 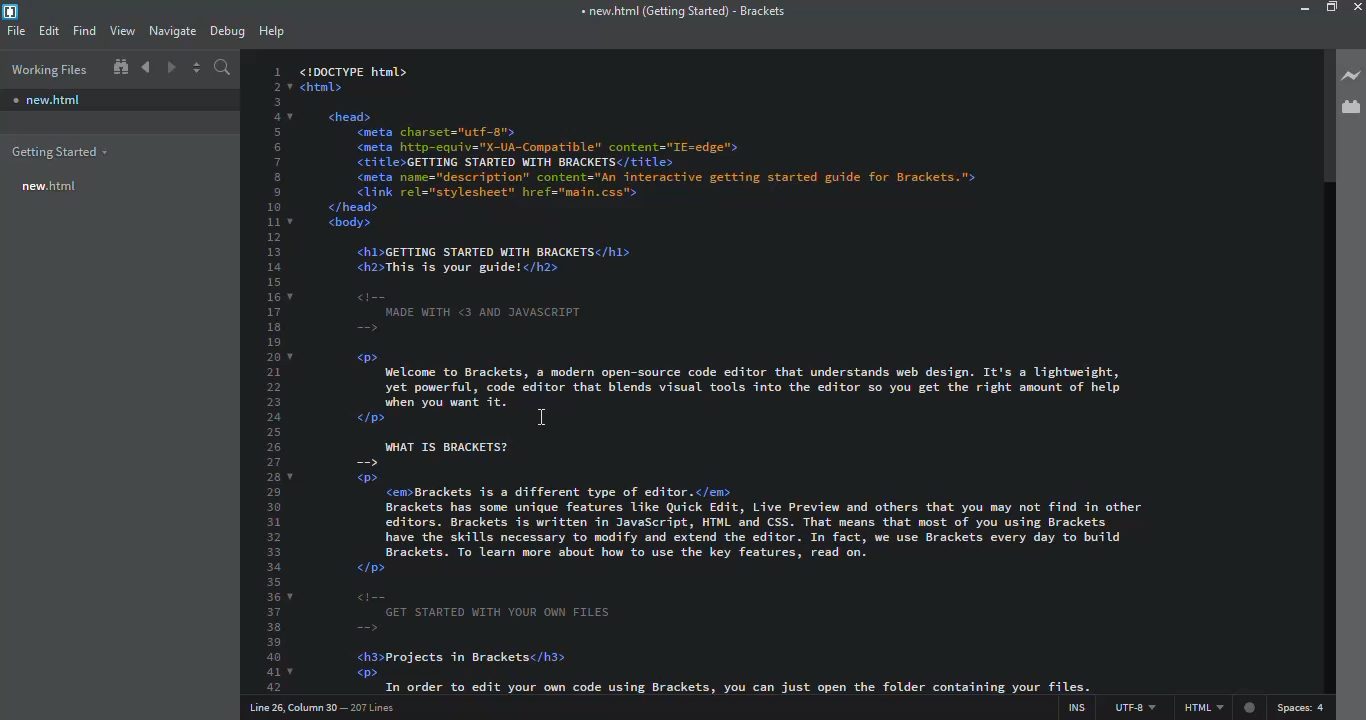 I want to click on live preview, so click(x=1349, y=76).